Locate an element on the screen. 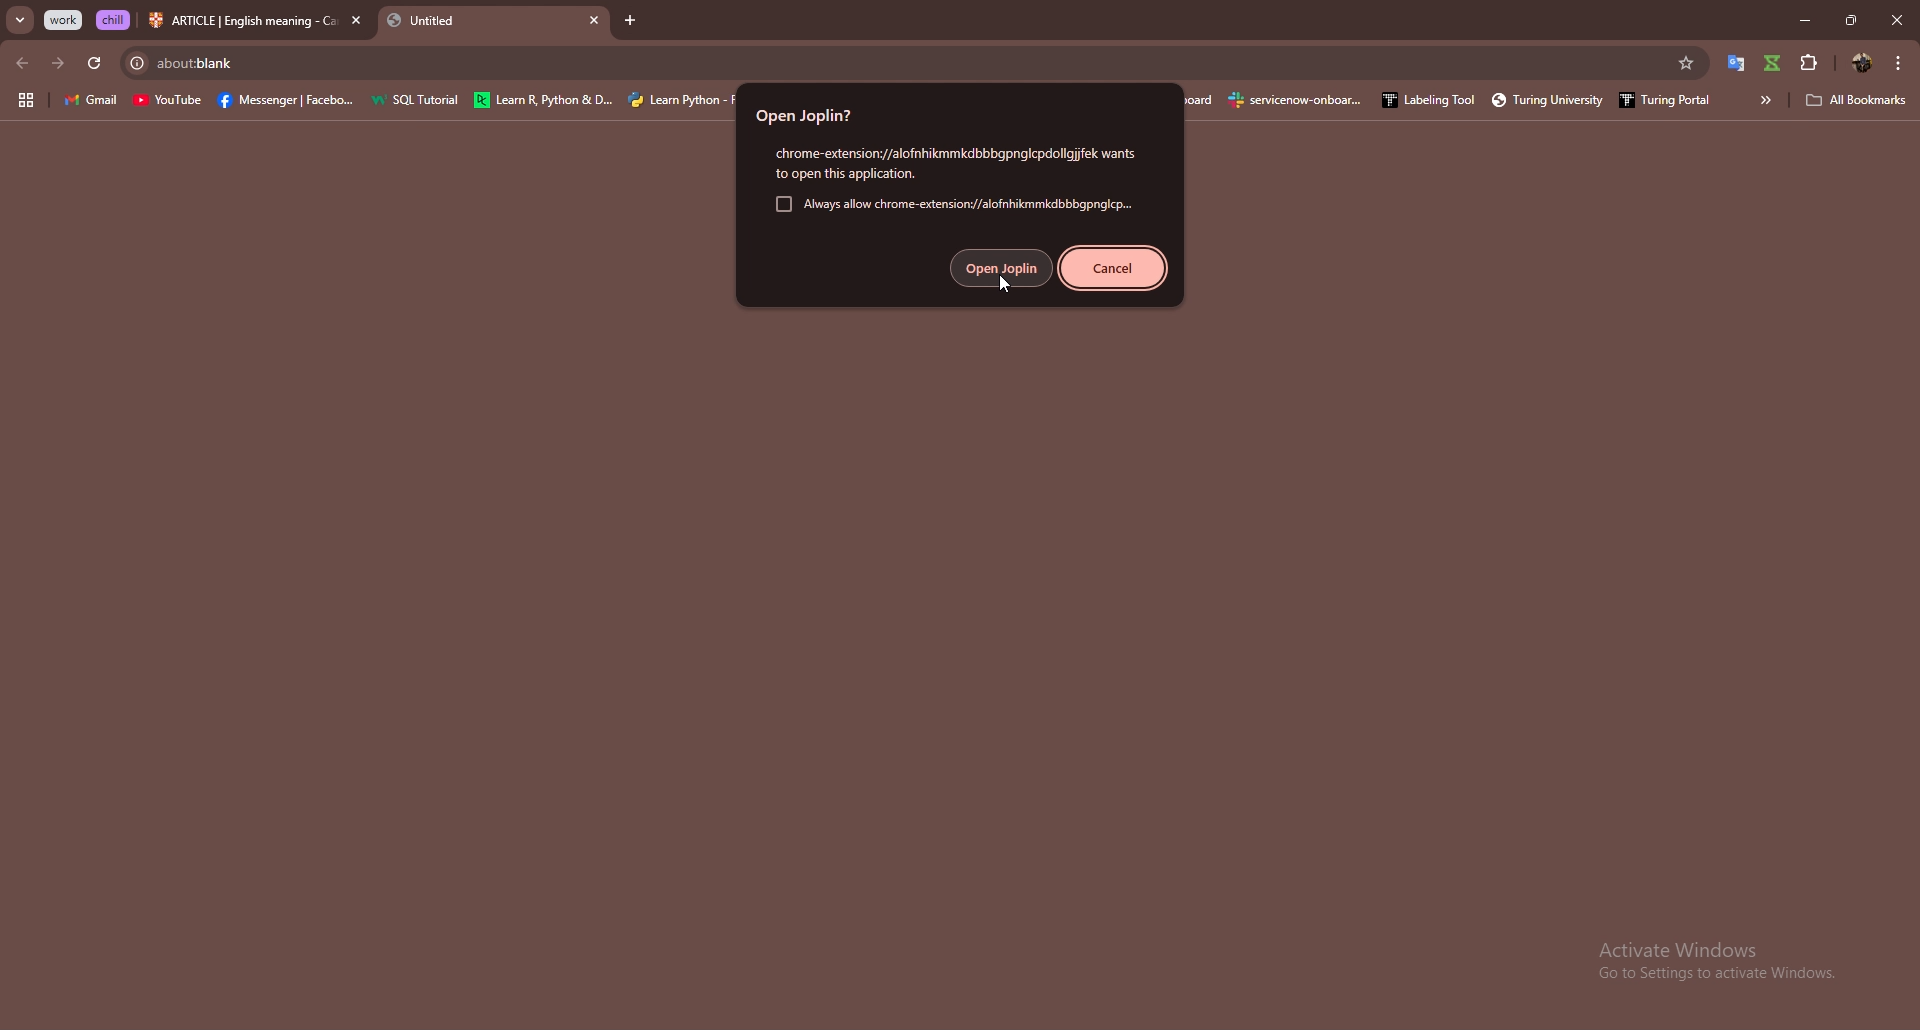  open joplin? is located at coordinates (815, 114).